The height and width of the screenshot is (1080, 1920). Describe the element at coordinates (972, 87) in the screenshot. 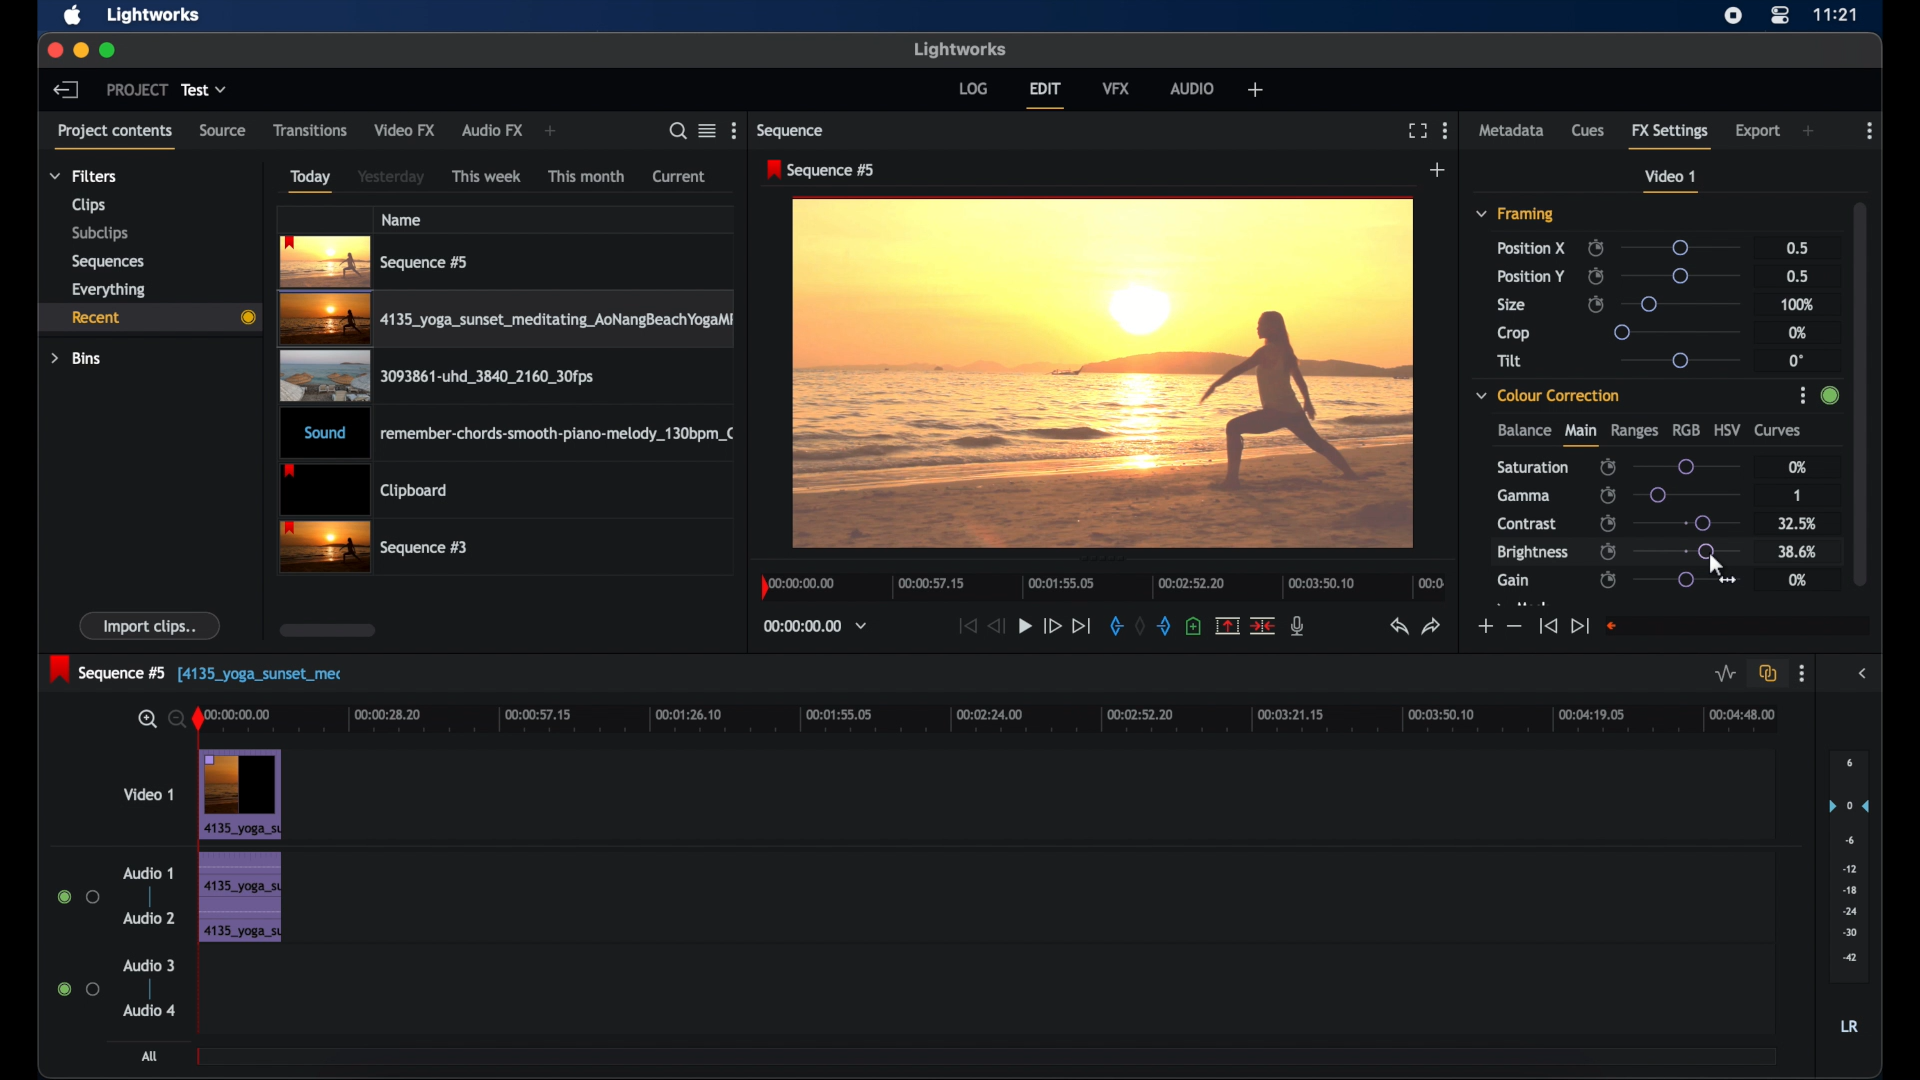

I see `log` at that location.